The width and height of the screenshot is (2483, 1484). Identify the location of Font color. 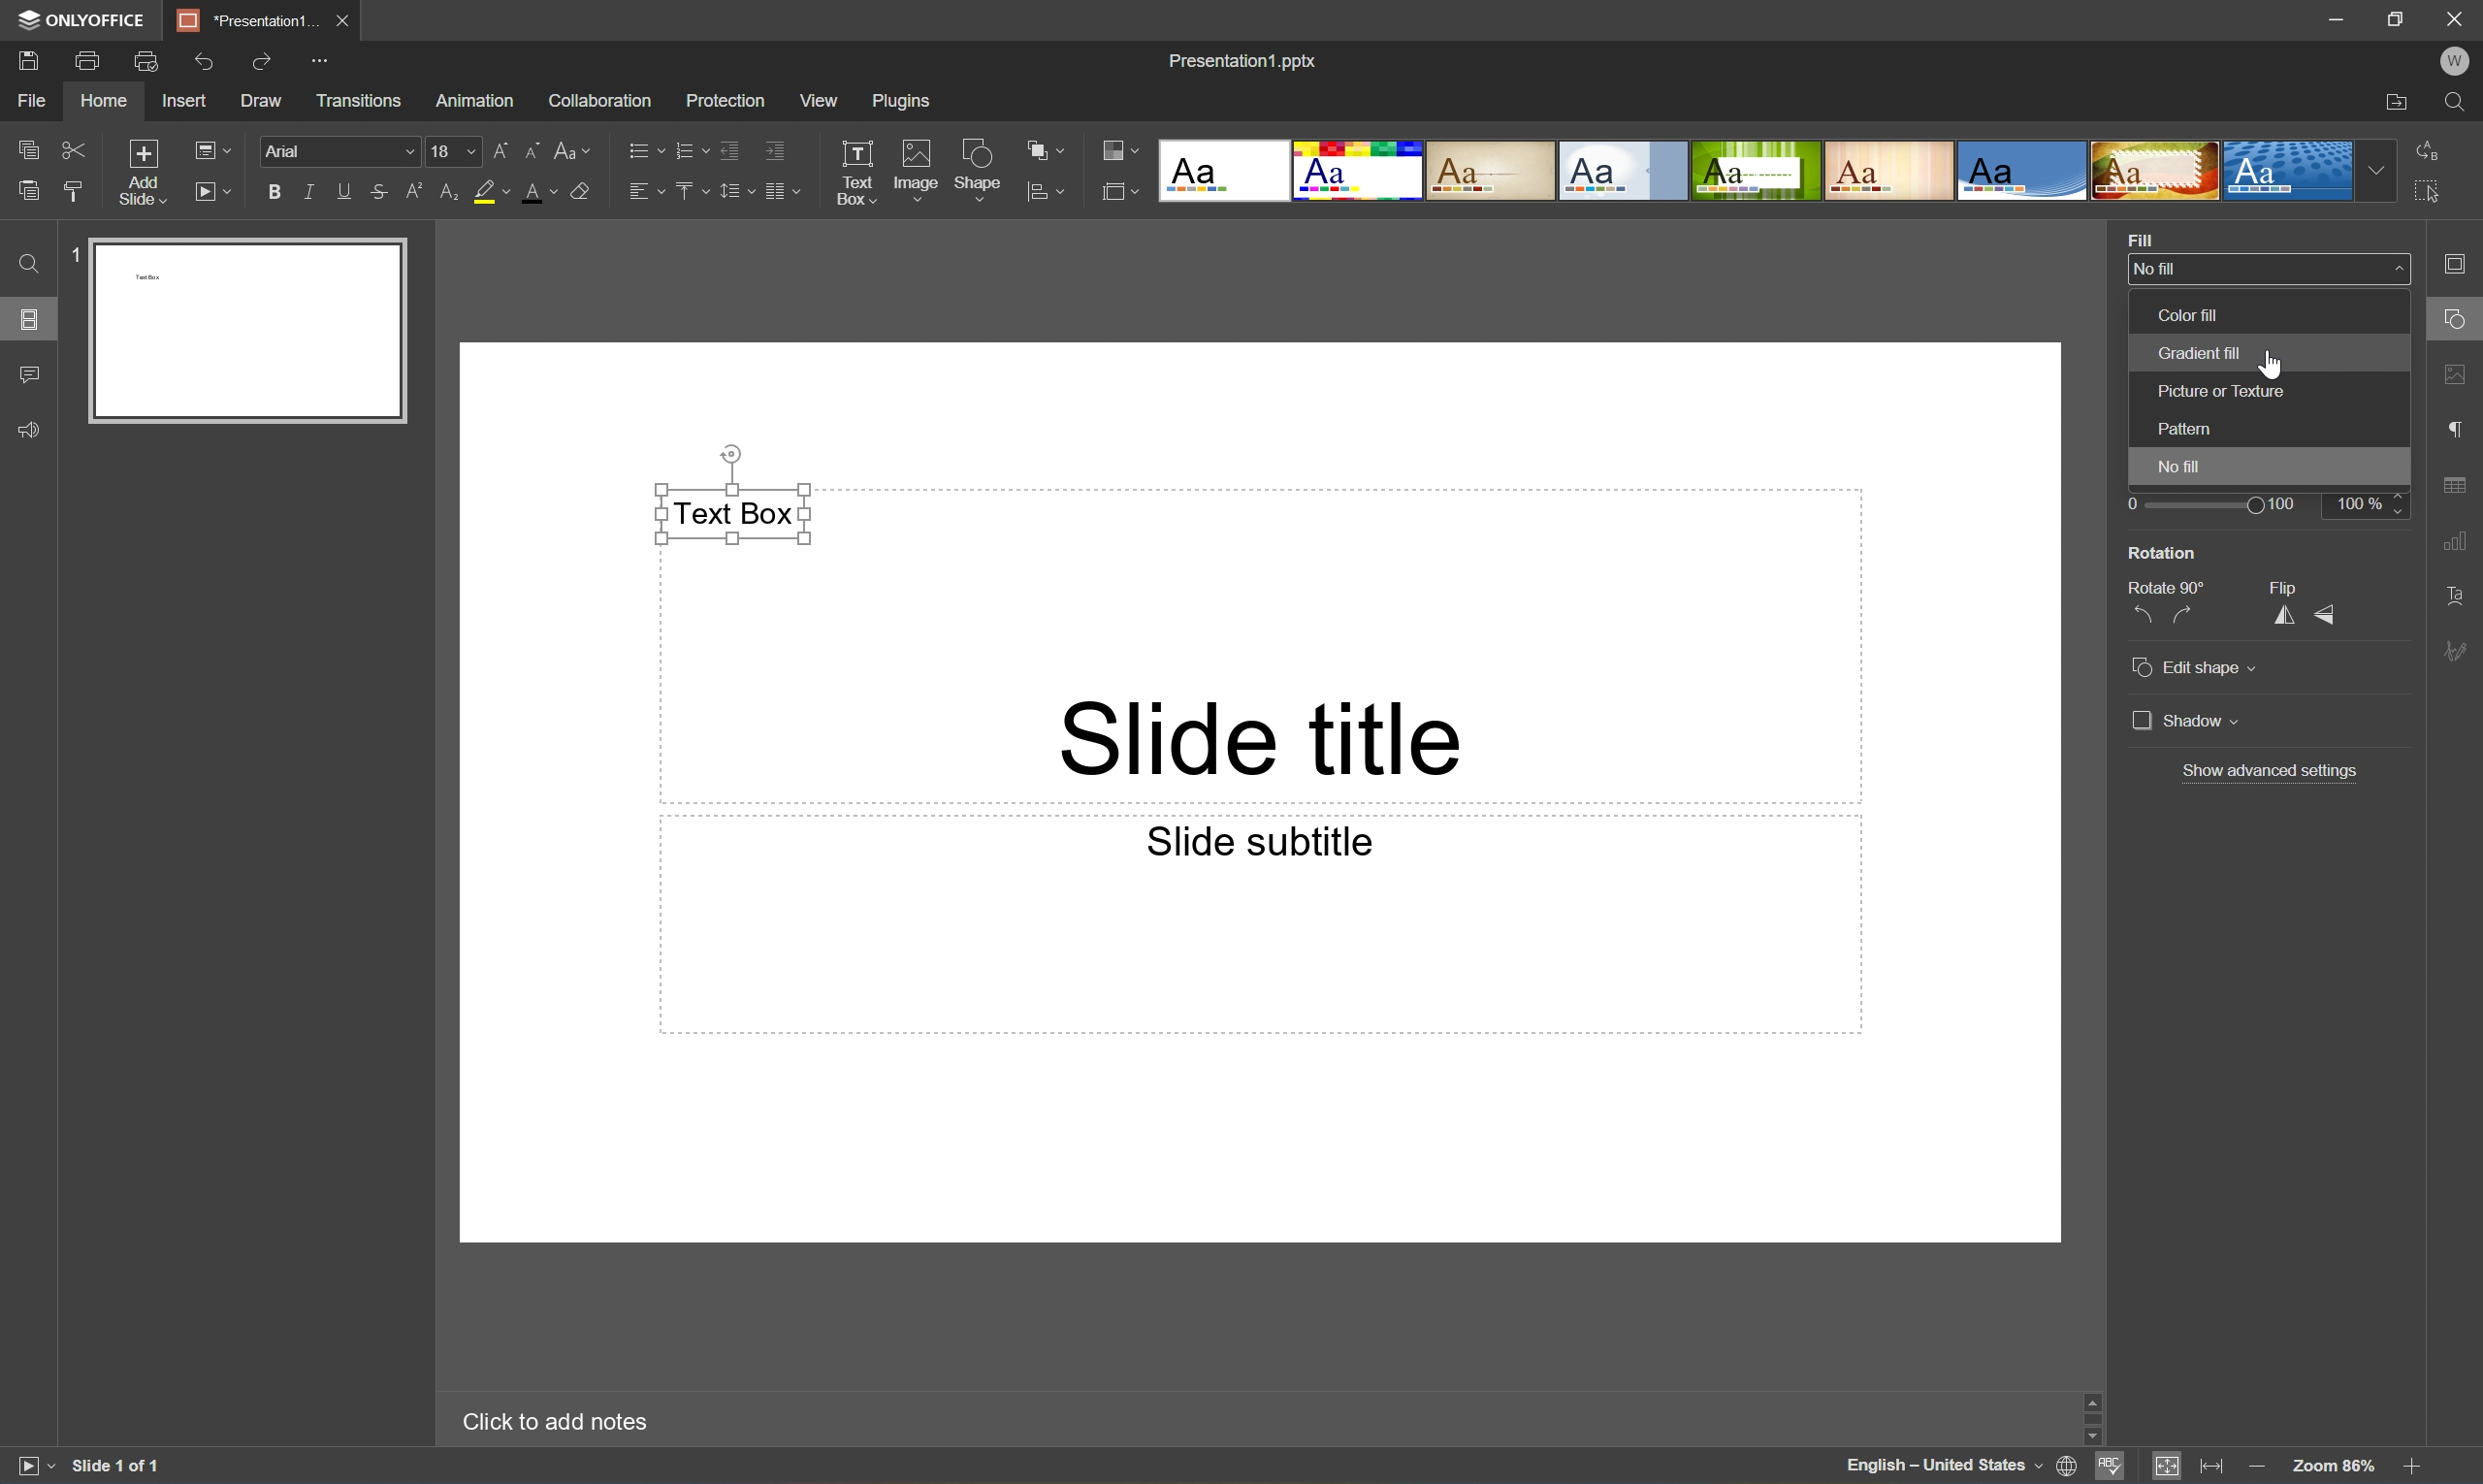
(537, 193).